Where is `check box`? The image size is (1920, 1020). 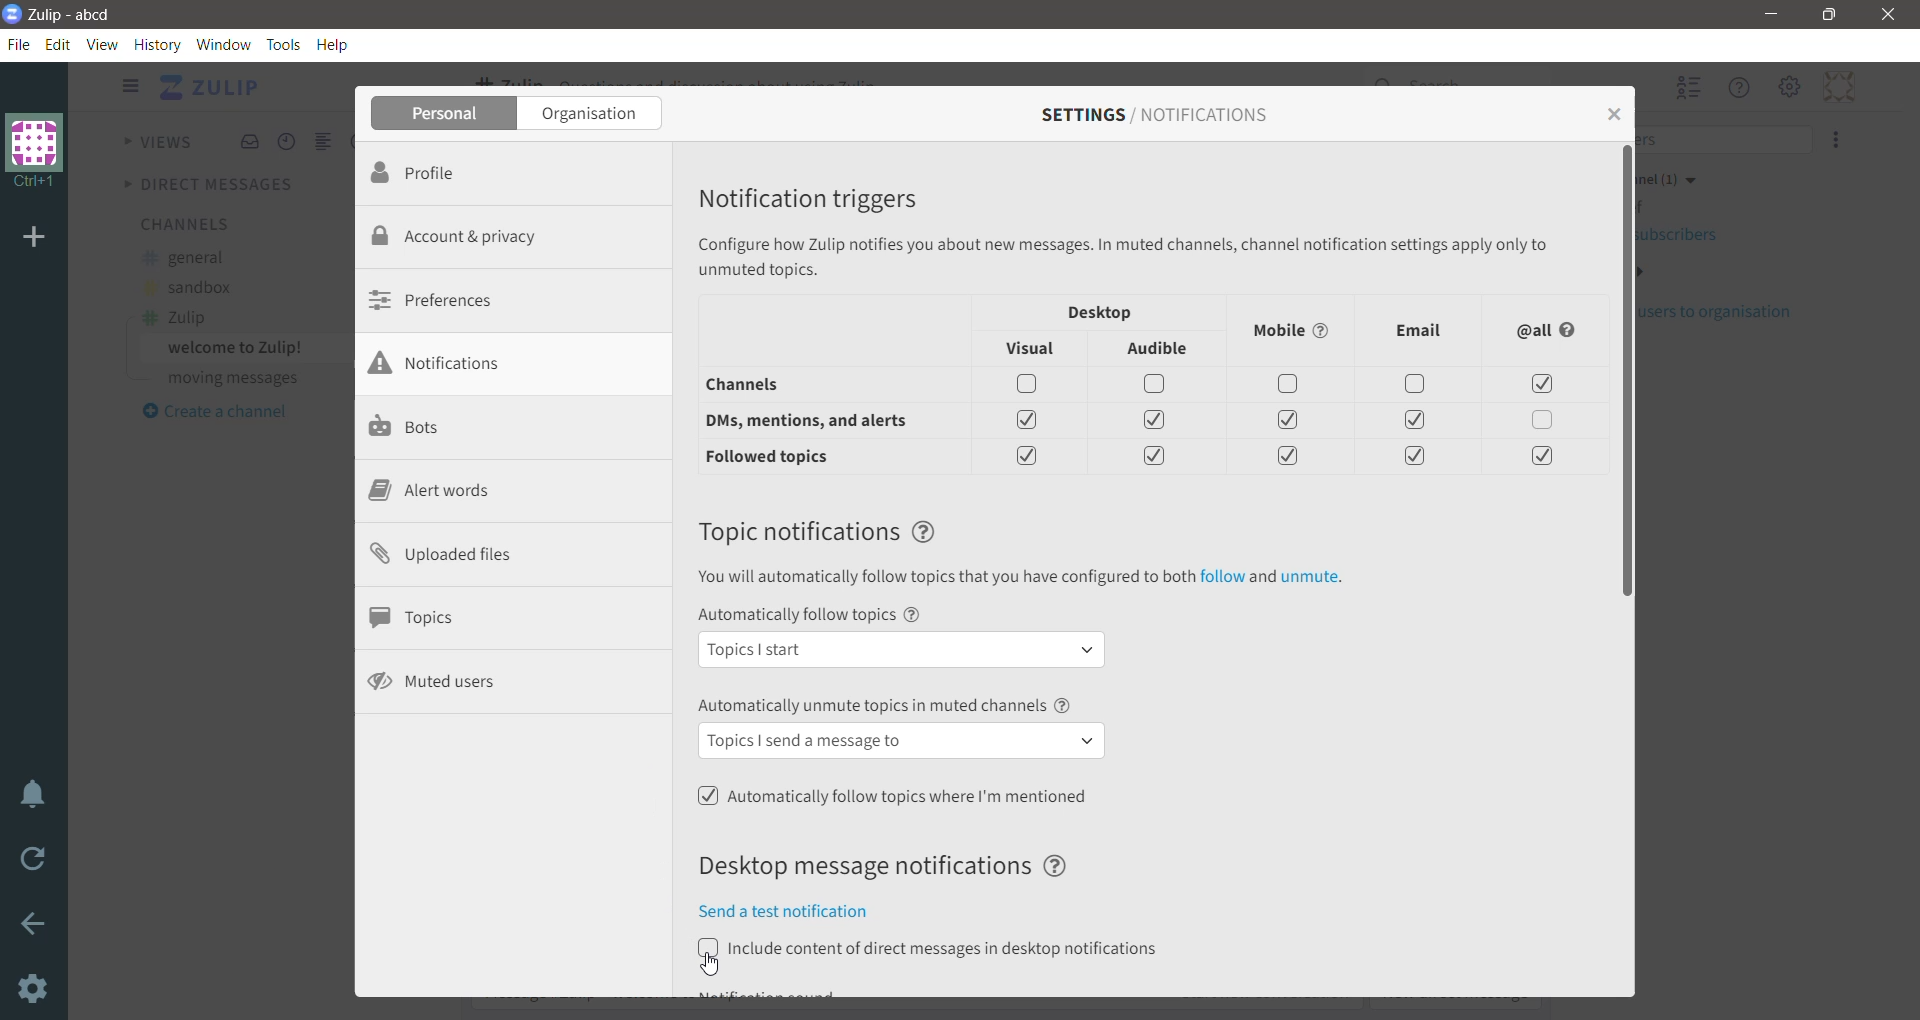 check box is located at coordinates (1540, 386).